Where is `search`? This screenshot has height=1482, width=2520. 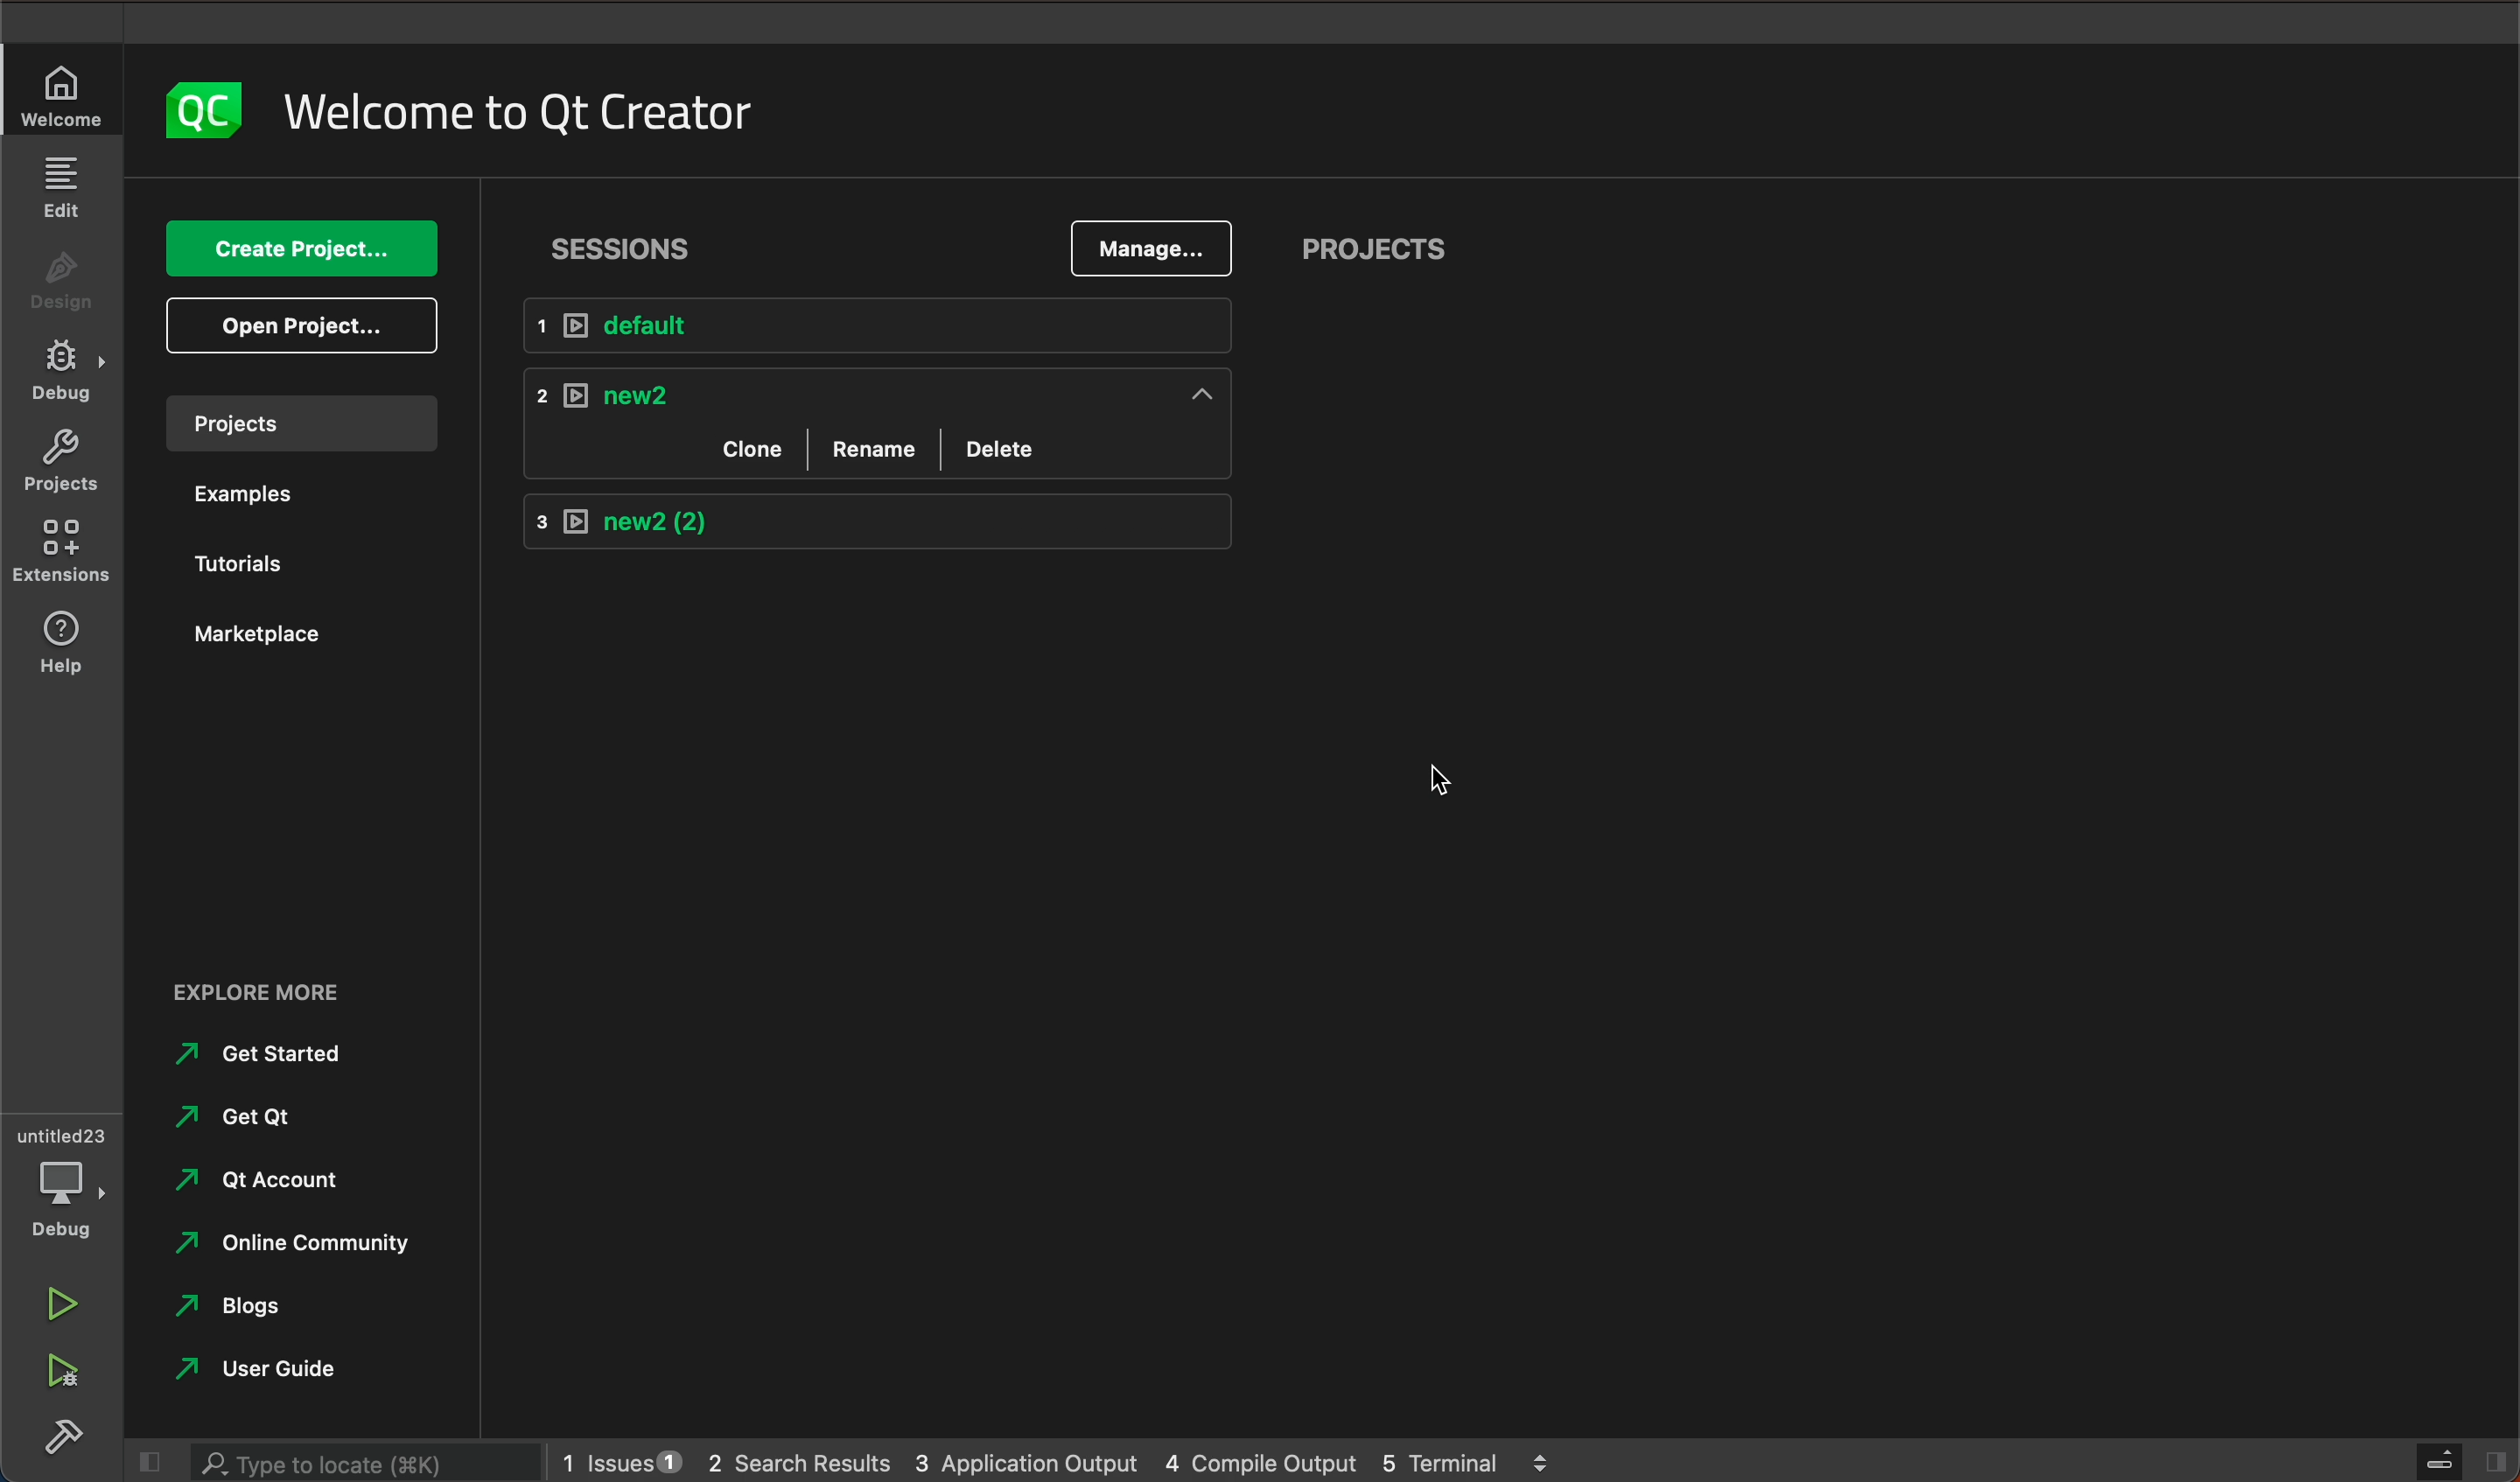 search is located at coordinates (353, 1460).